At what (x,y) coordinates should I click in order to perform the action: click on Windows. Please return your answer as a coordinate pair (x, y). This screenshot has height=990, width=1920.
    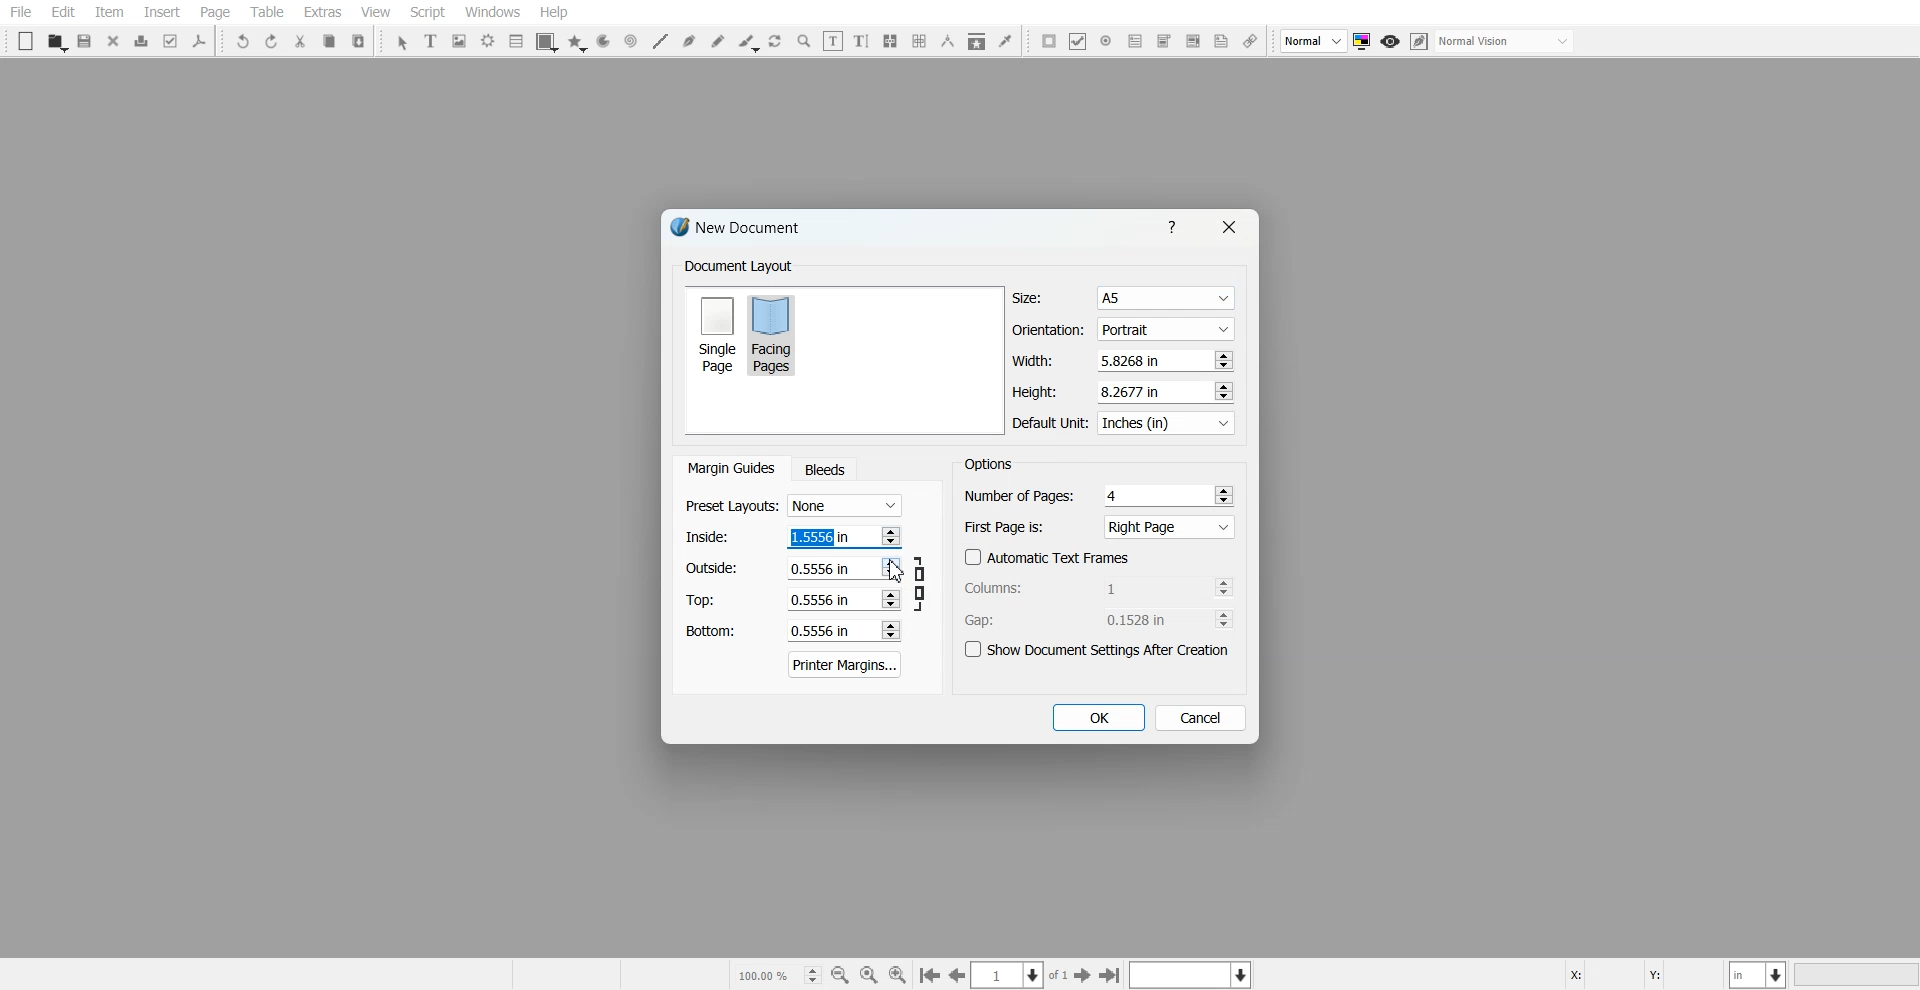
    Looking at the image, I should click on (493, 12).